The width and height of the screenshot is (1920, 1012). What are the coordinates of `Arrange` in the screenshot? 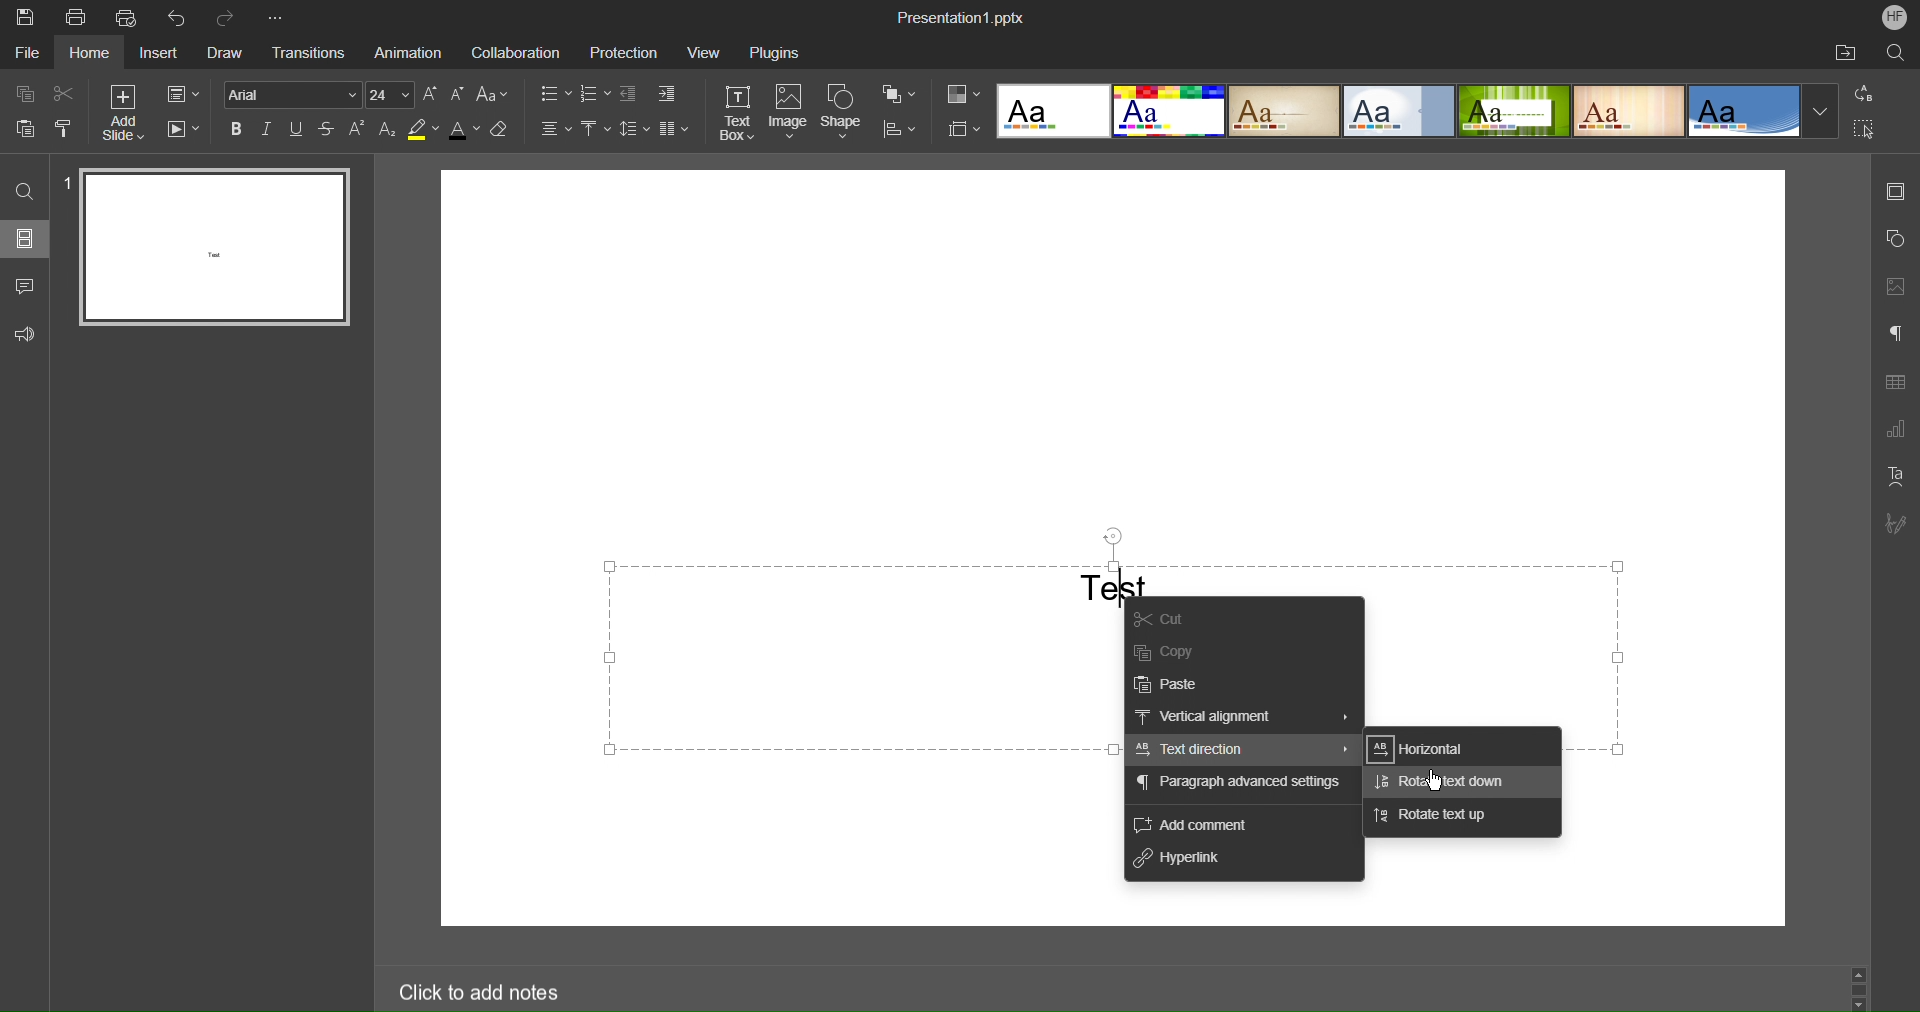 It's located at (900, 95).